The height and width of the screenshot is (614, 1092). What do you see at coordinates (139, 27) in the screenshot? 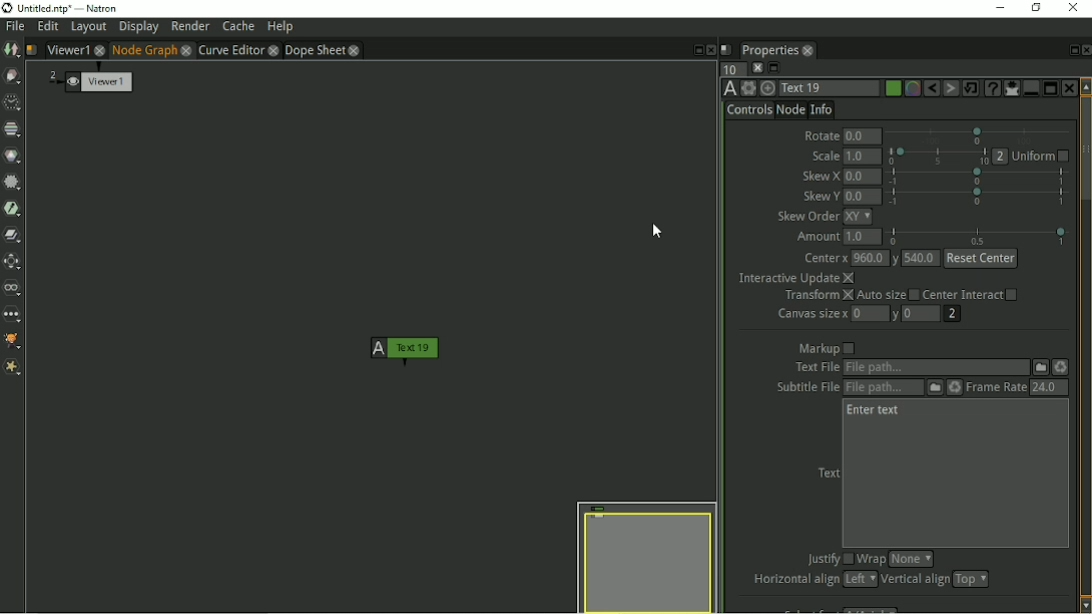
I see `Display` at bounding box center [139, 27].